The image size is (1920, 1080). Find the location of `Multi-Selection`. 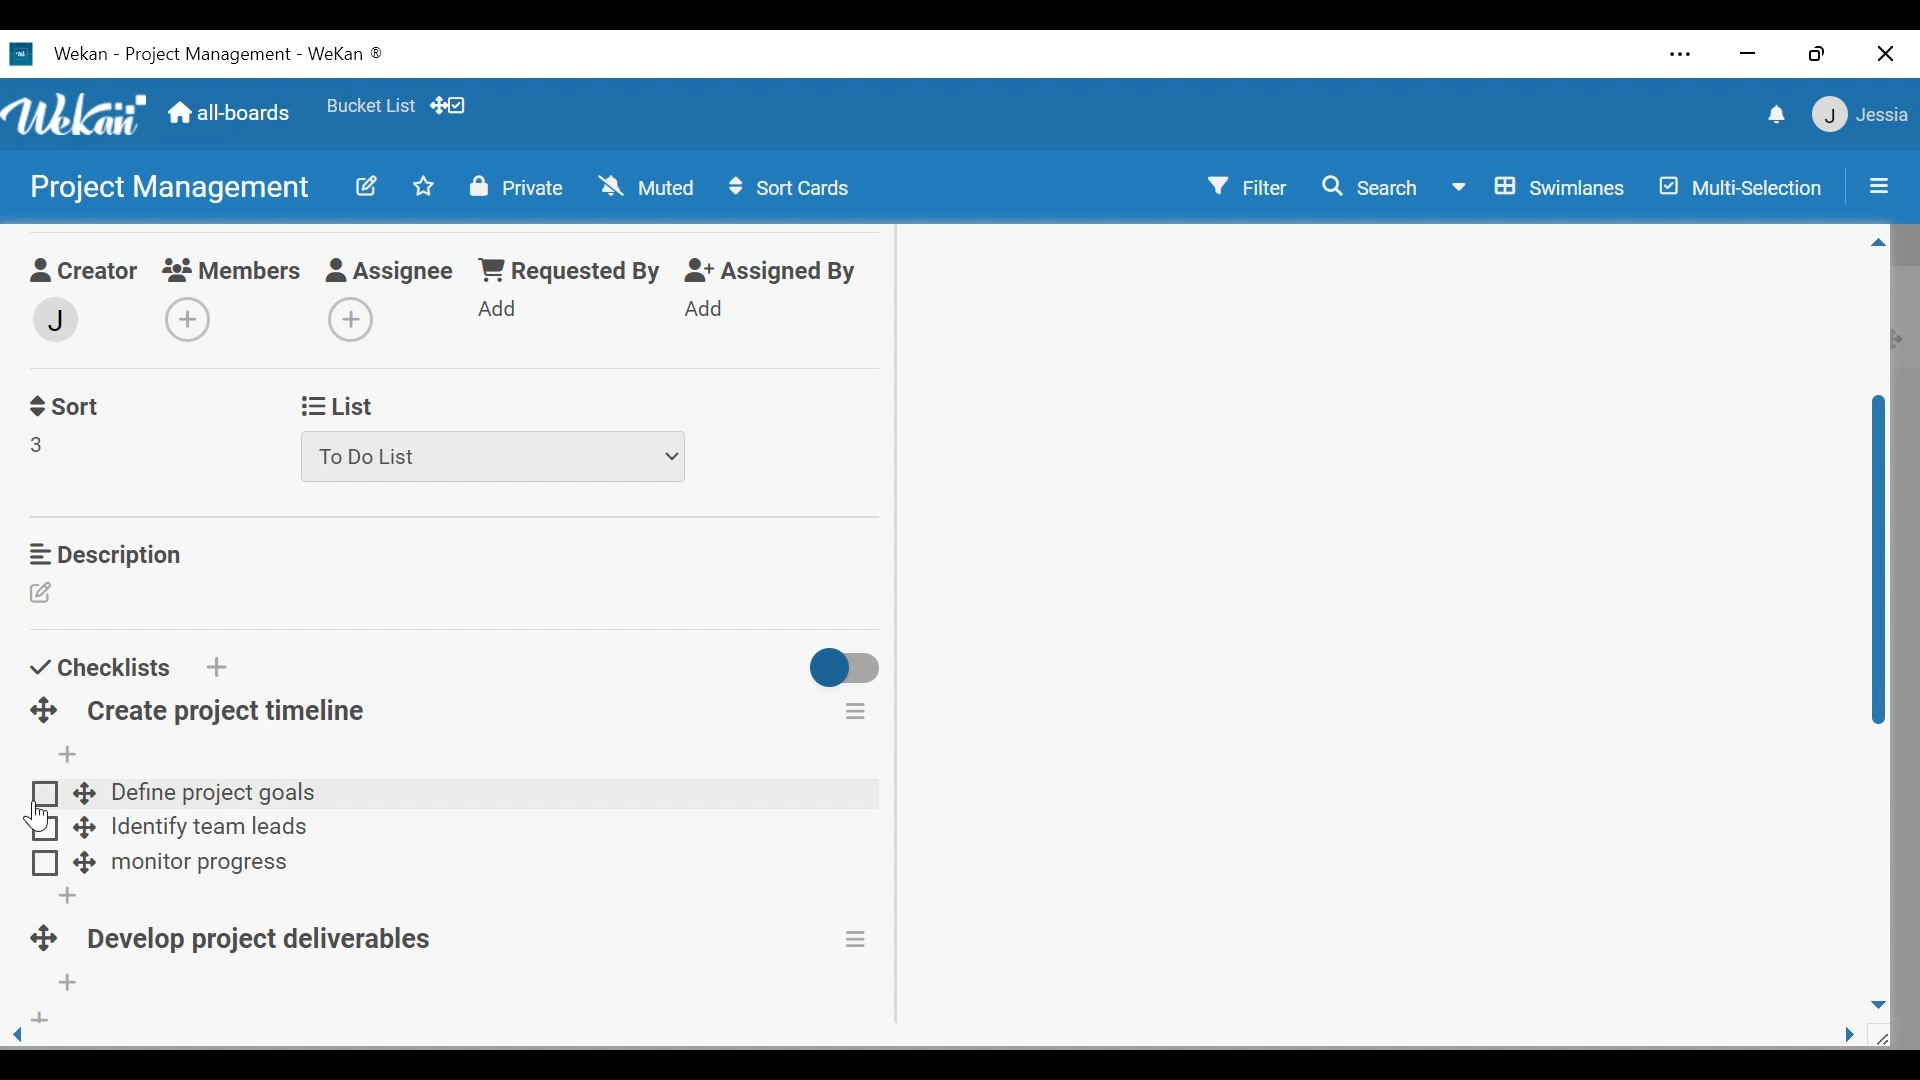

Multi-Selection is located at coordinates (1737, 187).